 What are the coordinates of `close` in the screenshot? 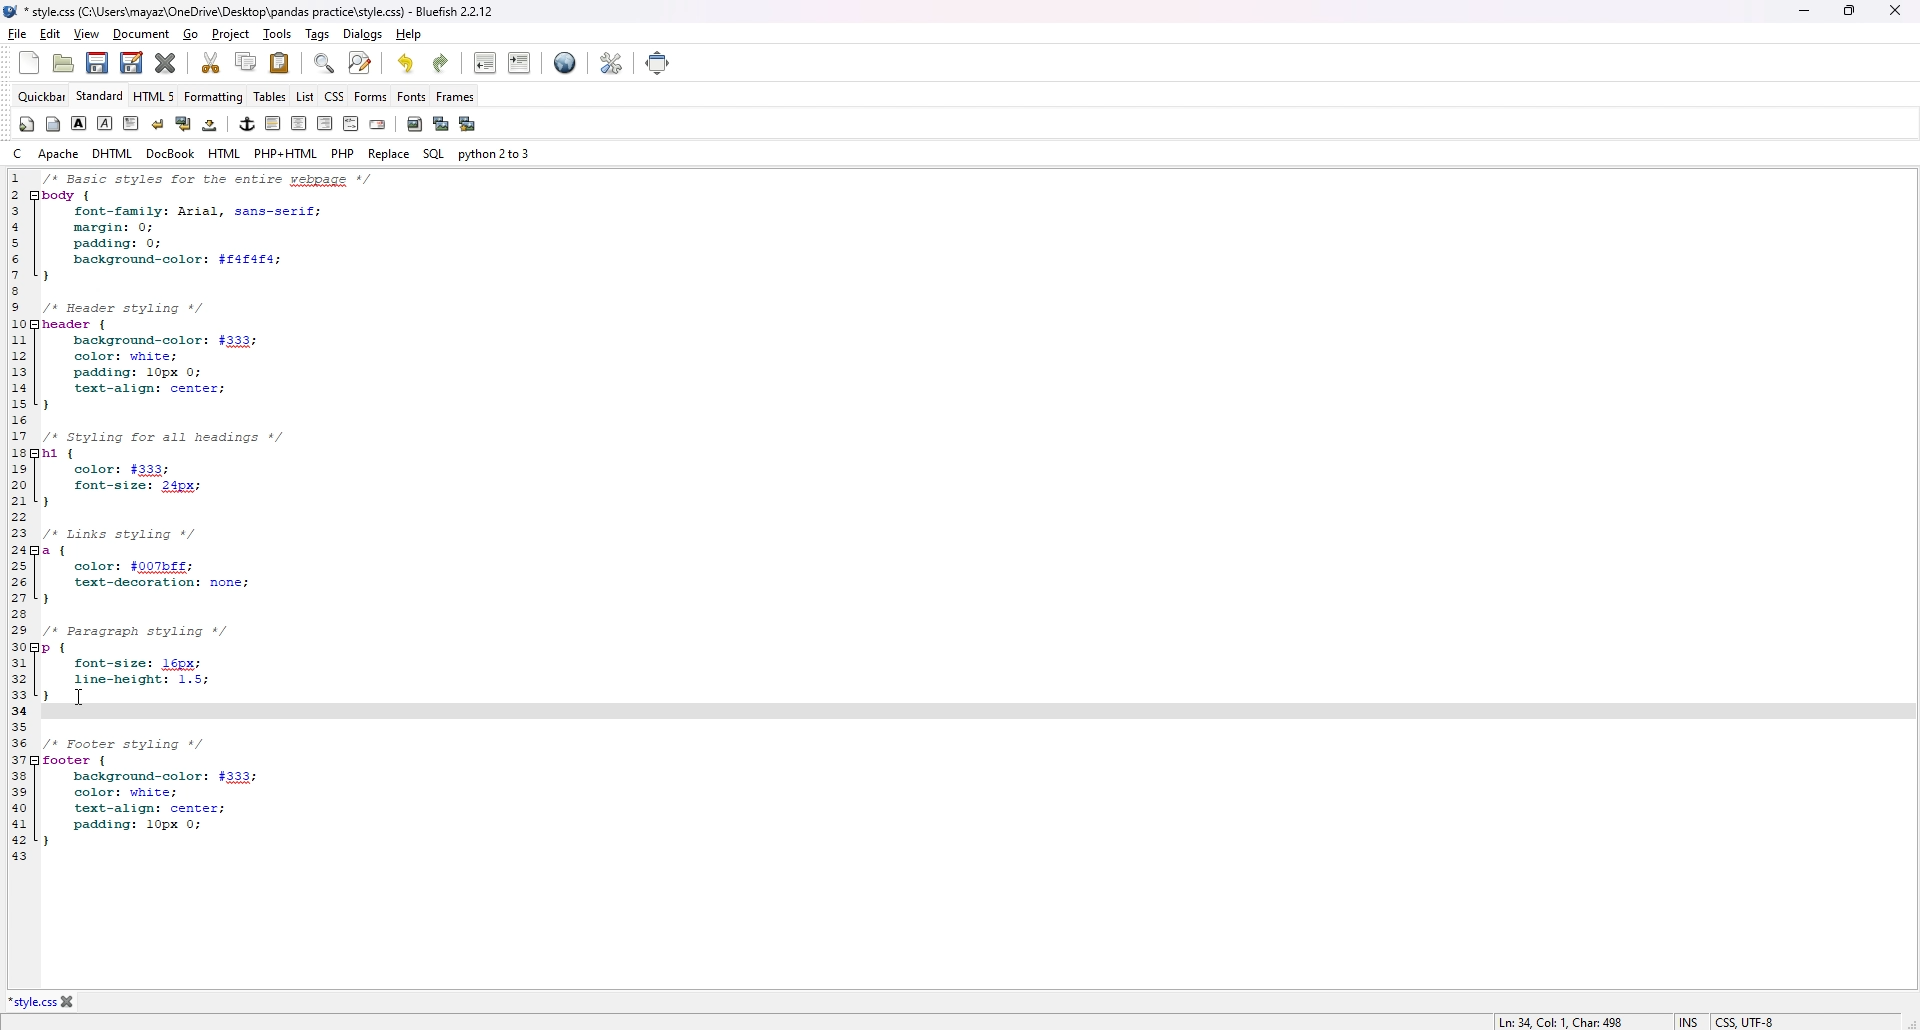 It's located at (1895, 9).